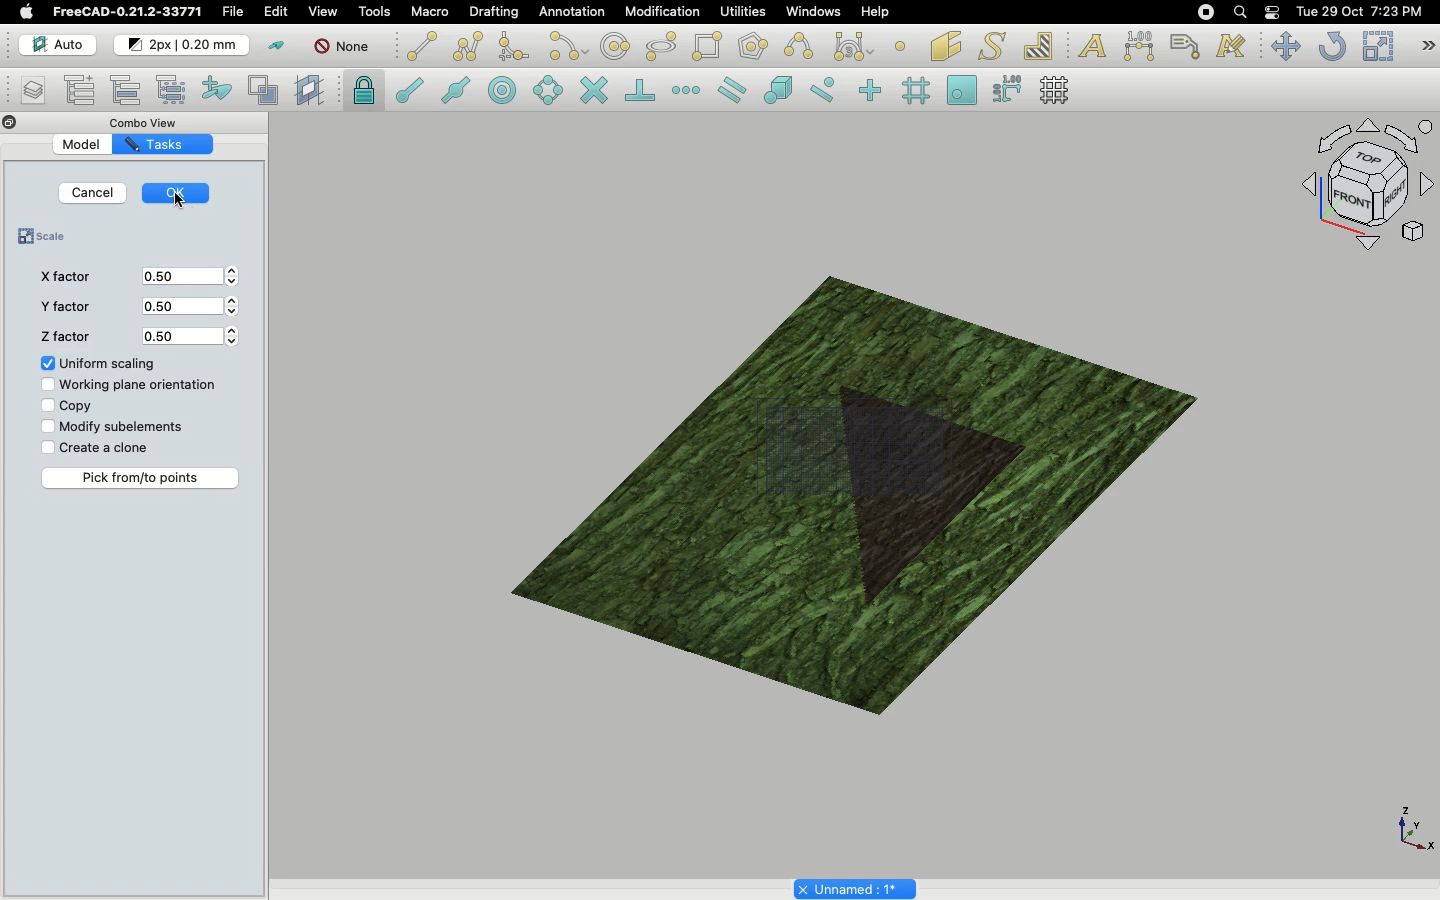  What do you see at coordinates (157, 144) in the screenshot?
I see `Tasks` at bounding box center [157, 144].